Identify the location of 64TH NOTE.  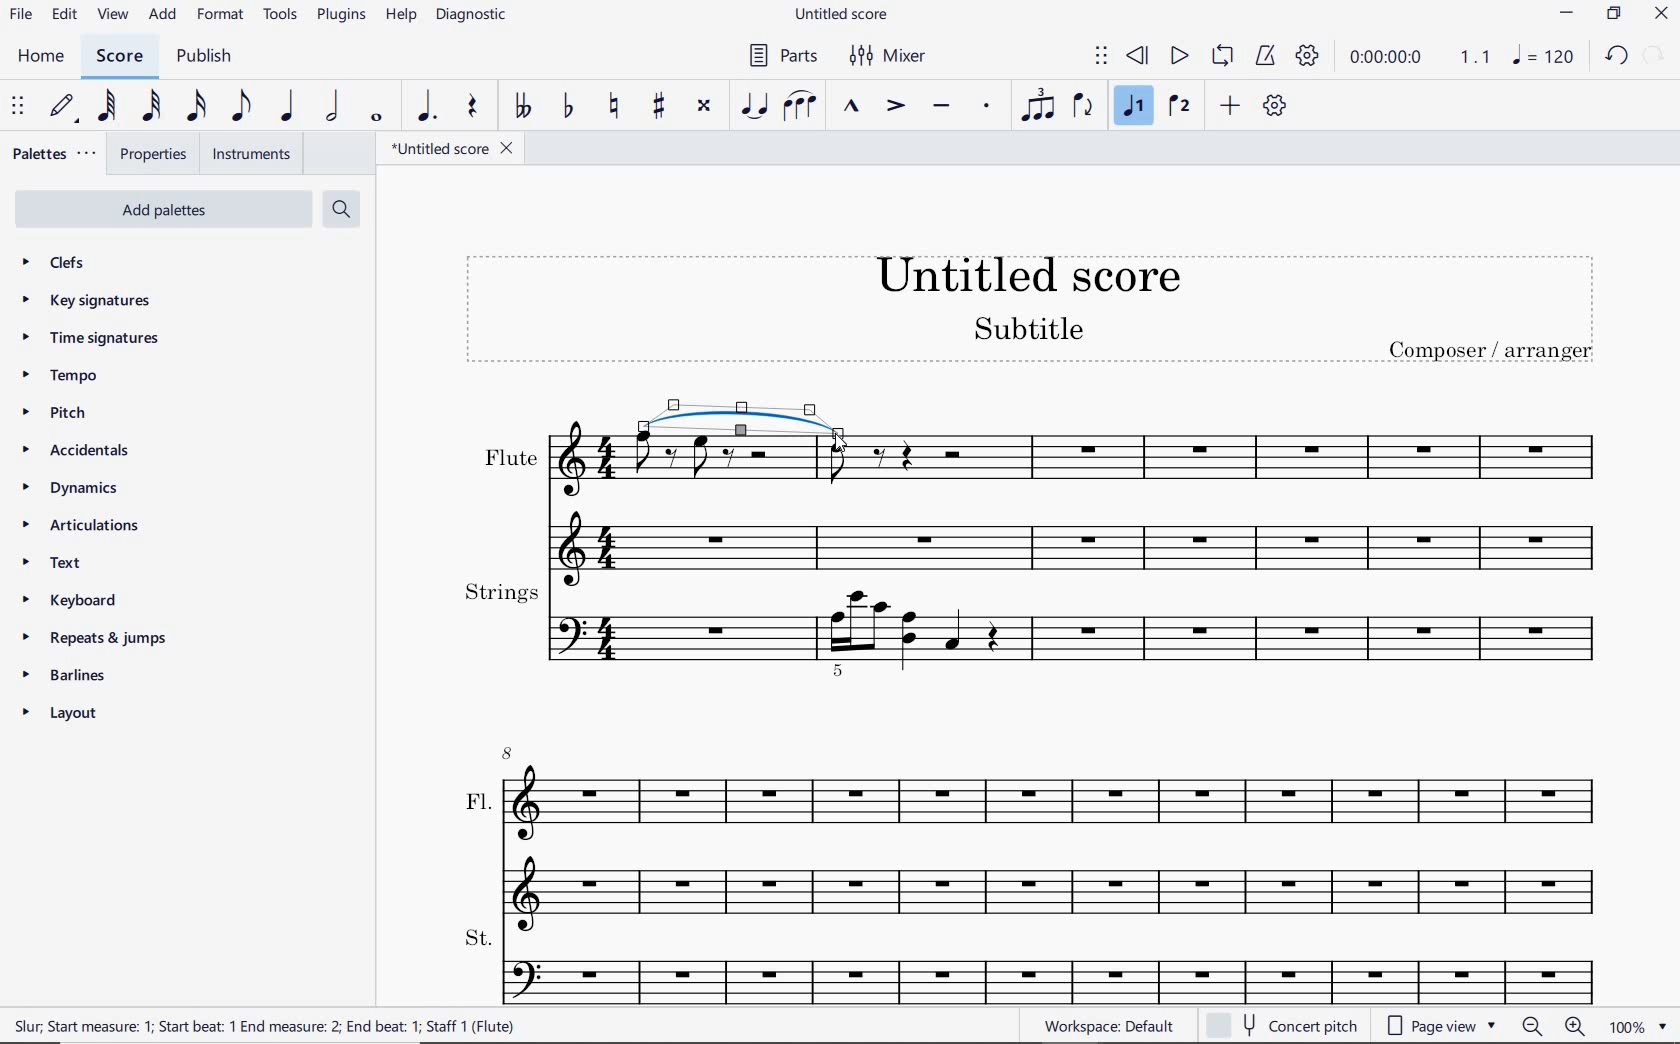
(108, 106).